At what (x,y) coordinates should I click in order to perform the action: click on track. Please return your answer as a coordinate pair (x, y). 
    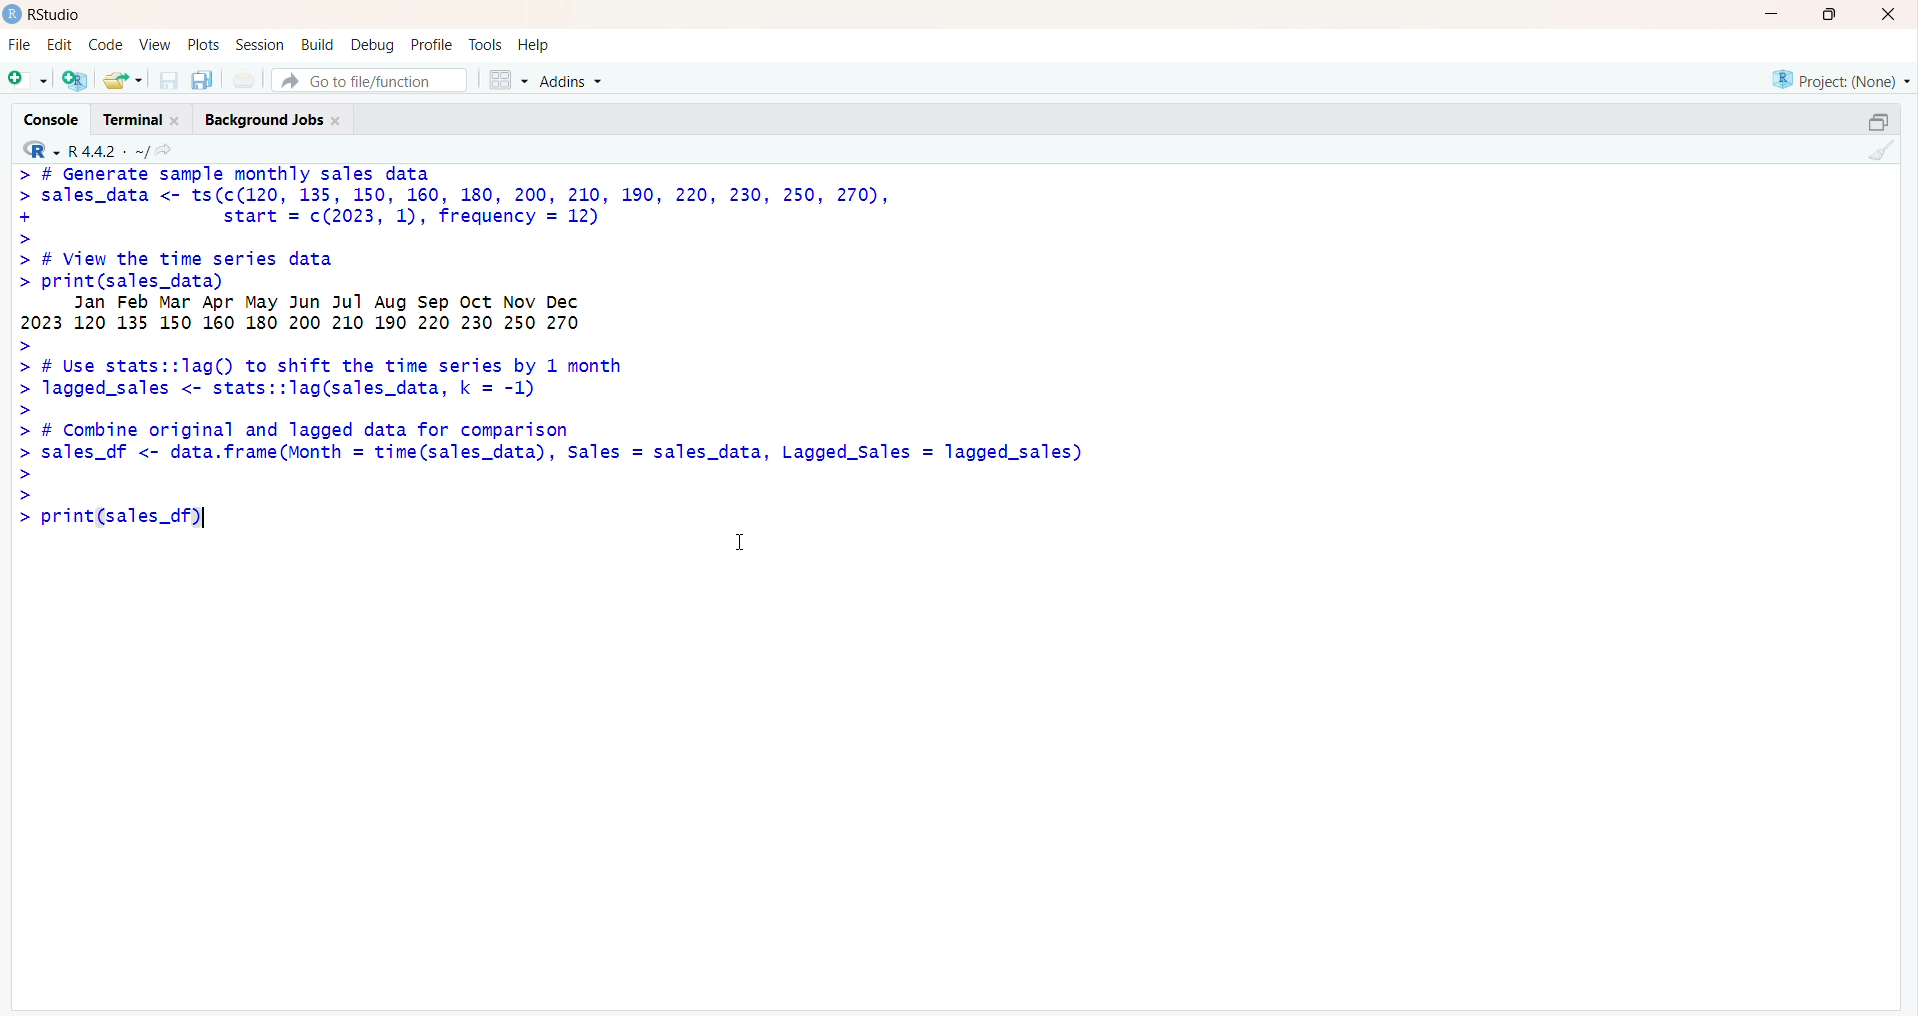
    Looking at the image, I should click on (487, 43).